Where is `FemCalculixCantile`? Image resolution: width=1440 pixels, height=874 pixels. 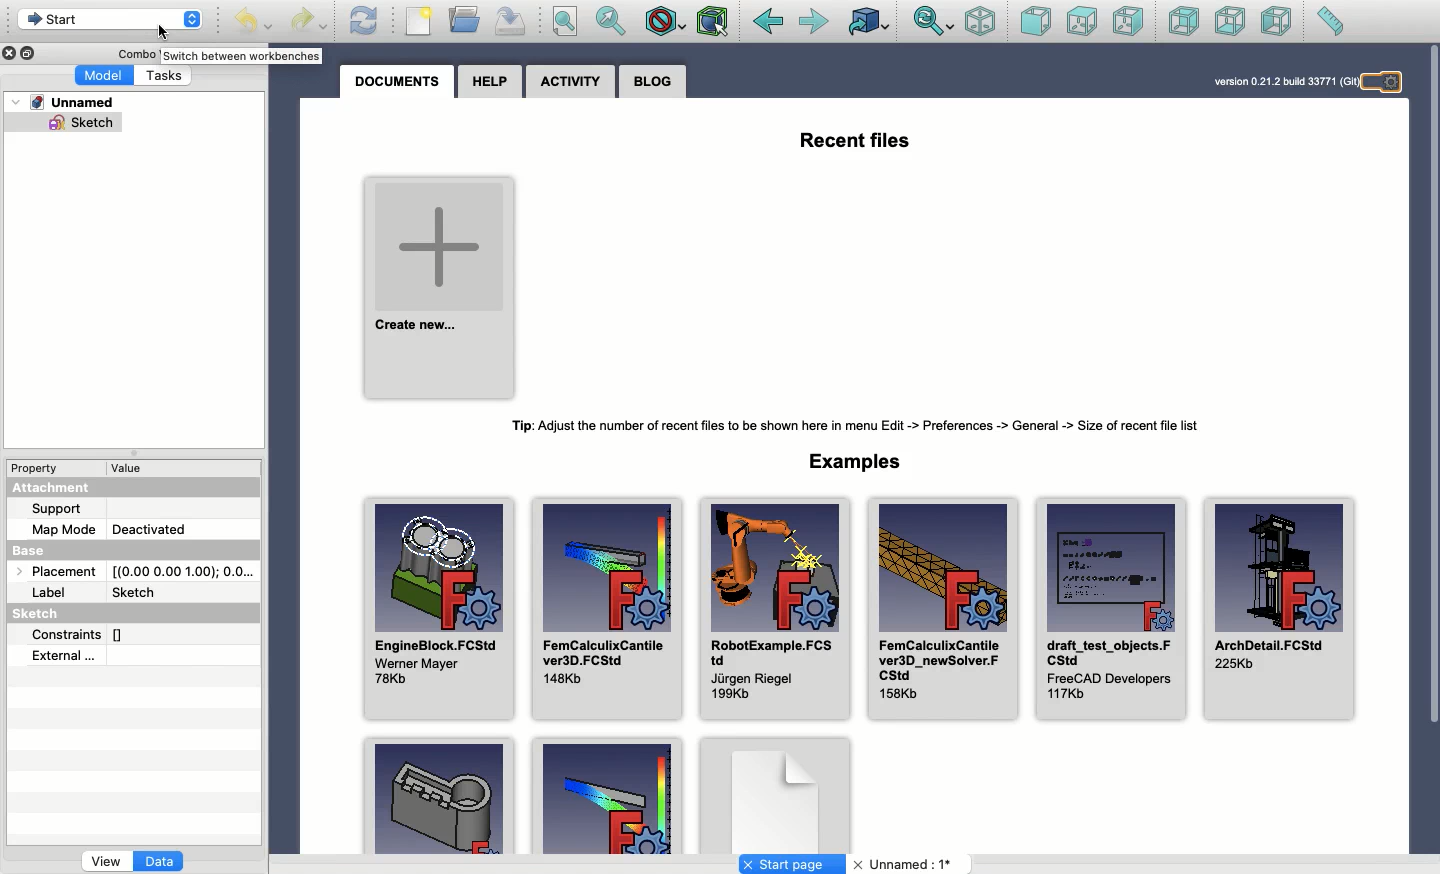 FemCalculixCantile is located at coordinates (941, 609).